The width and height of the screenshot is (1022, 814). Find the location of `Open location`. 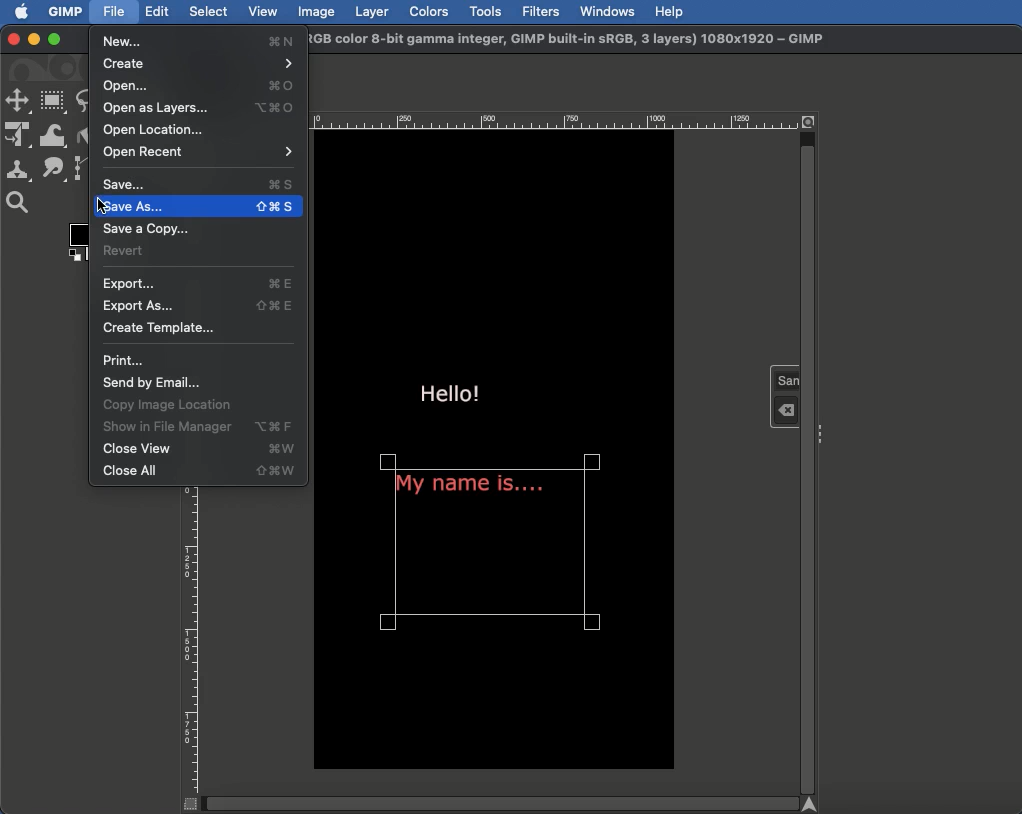

Open location is located at coordinates (151, 130).